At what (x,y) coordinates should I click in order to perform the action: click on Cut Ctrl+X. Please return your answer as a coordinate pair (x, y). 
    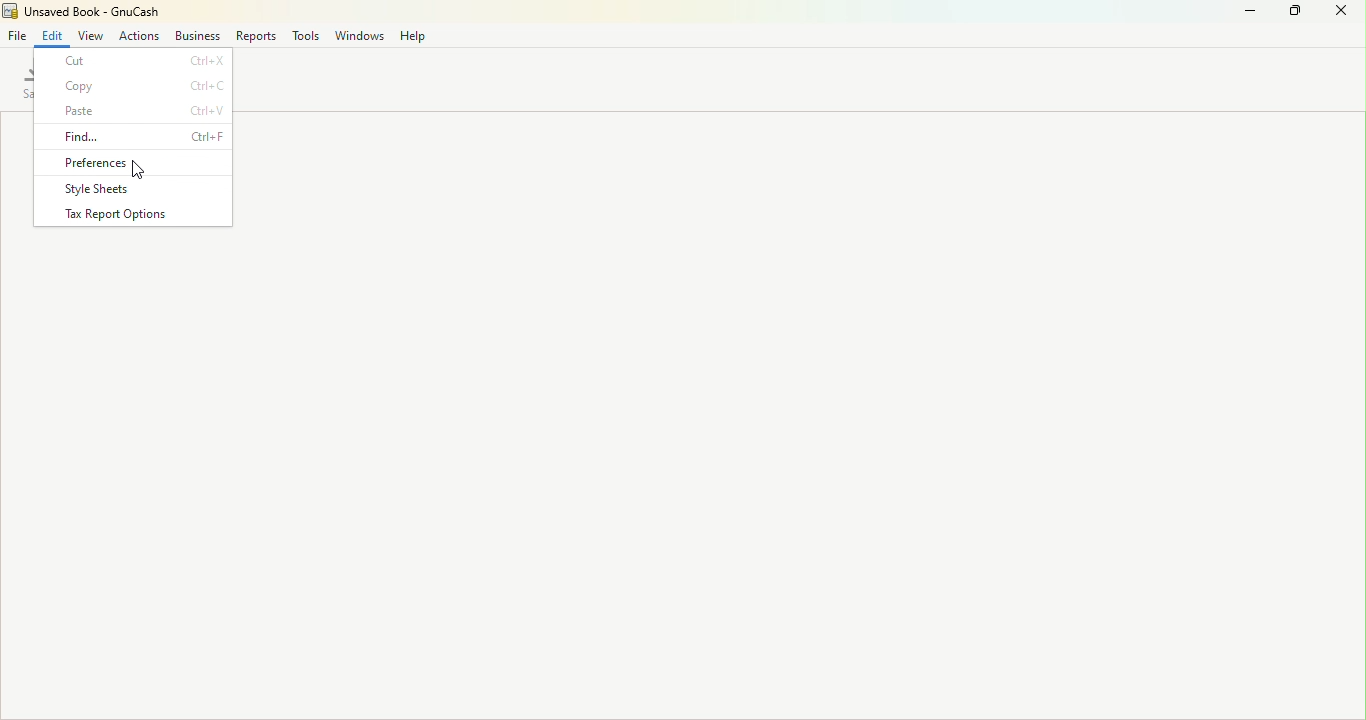
    Looking at the image, I should click on (135, 61).